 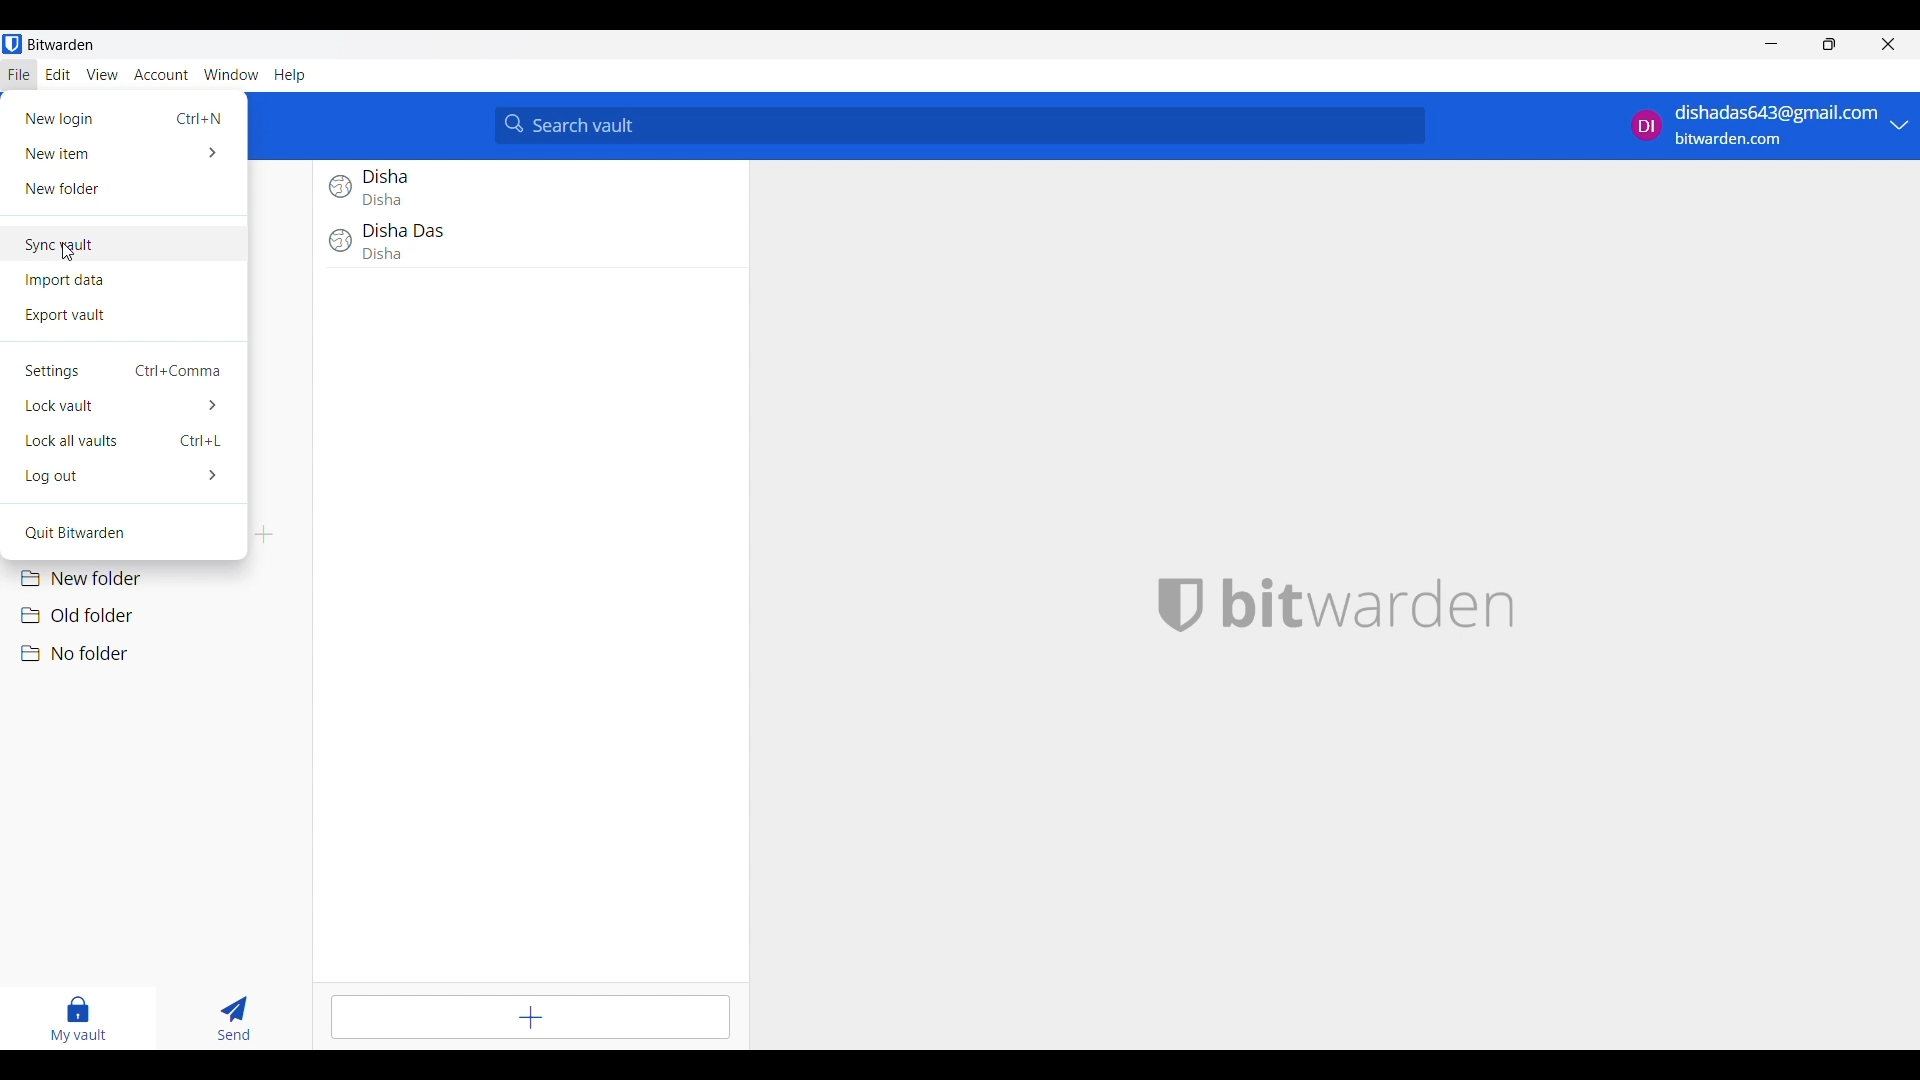 What do you see at coordinates (234, 1018) in the screenshot?
I see `Send` at bounding box center [234, 1018].